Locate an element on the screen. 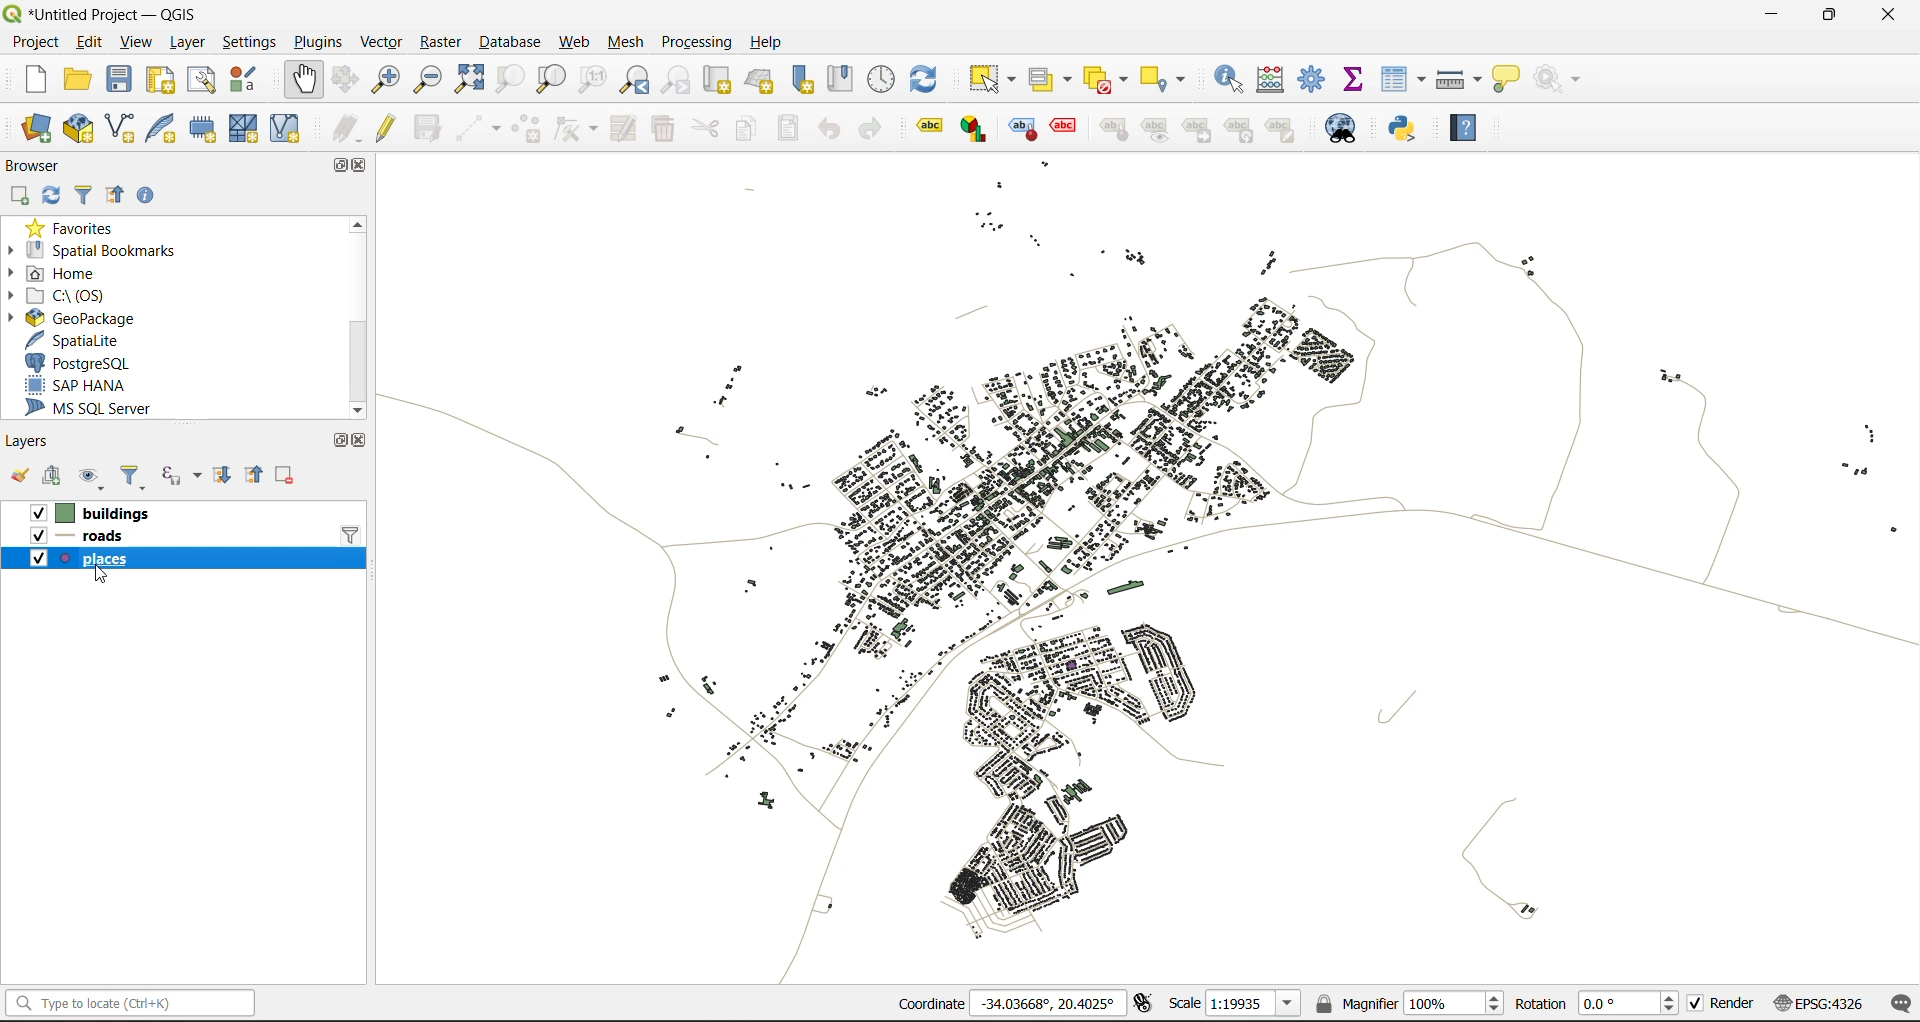 The width and height of the screenshot is (1920, 1022). close is located at coordinates (1884, 17).